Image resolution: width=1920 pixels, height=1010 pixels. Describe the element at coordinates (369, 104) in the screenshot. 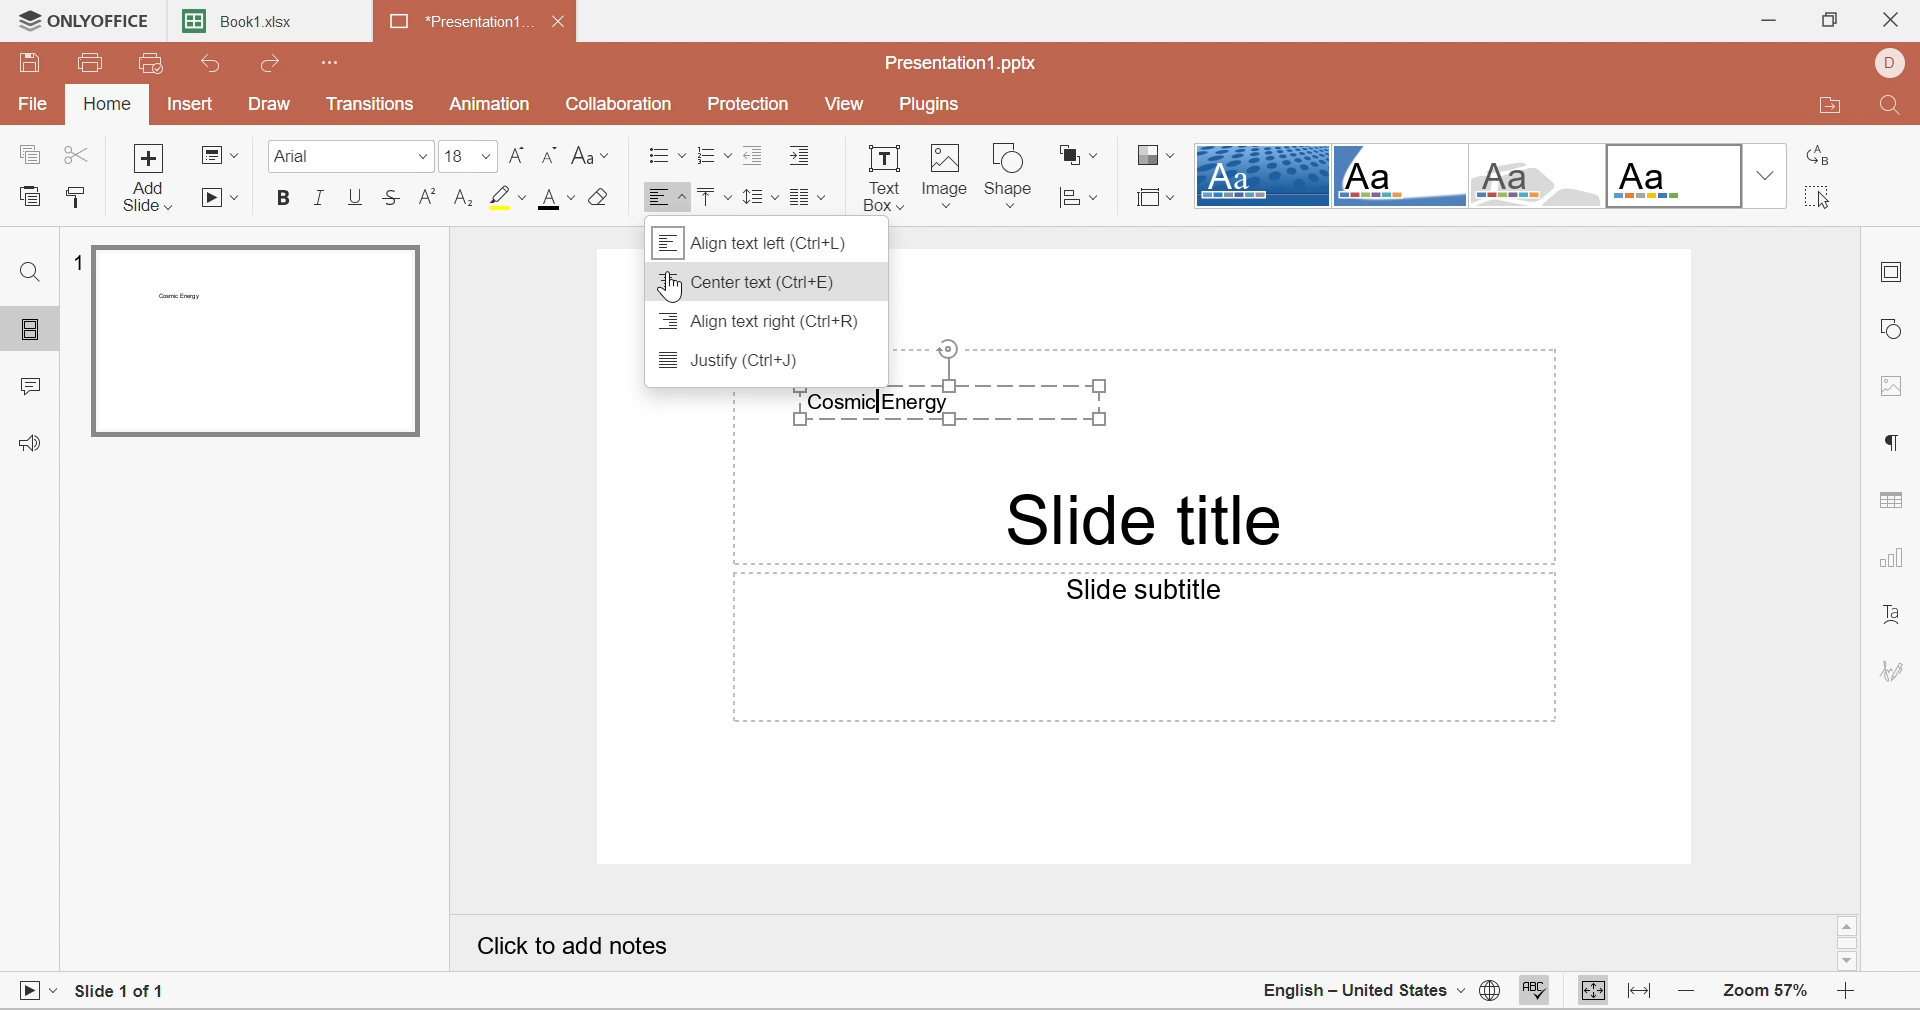

I see `Transitions` at that location.